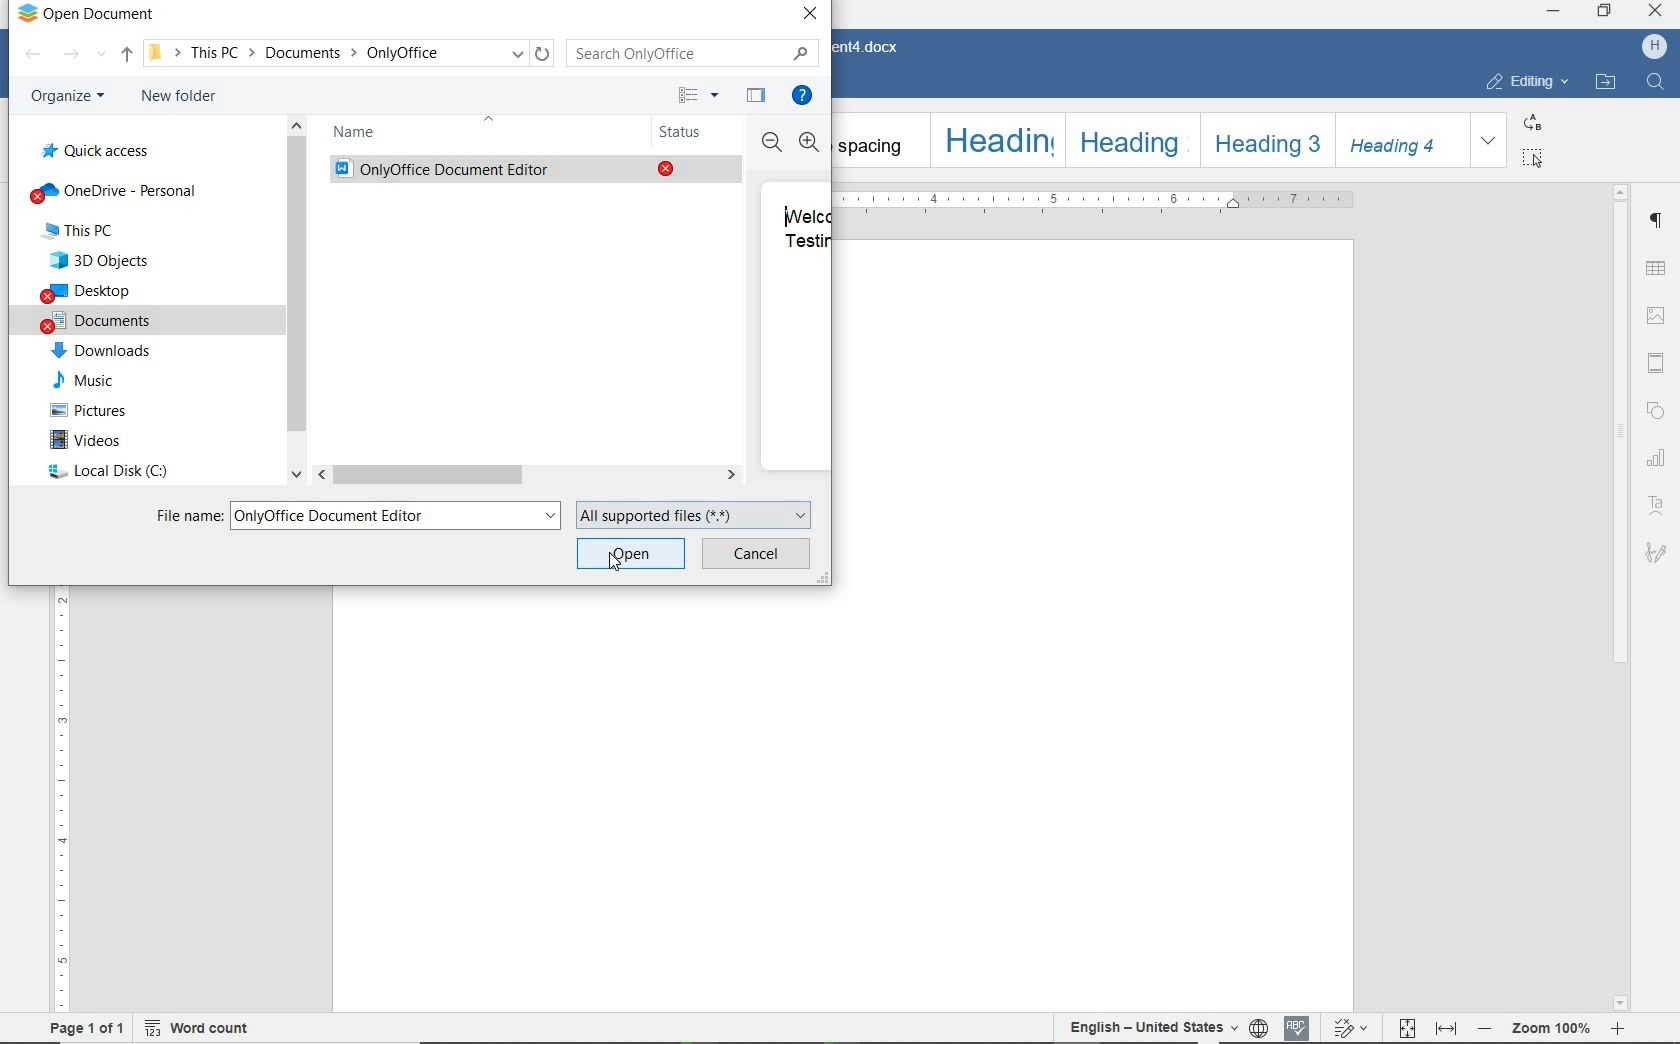 Image resolution: width=1680 pixels, height=1044 pixels. I want to click on set document language, so click(1259, 1029).